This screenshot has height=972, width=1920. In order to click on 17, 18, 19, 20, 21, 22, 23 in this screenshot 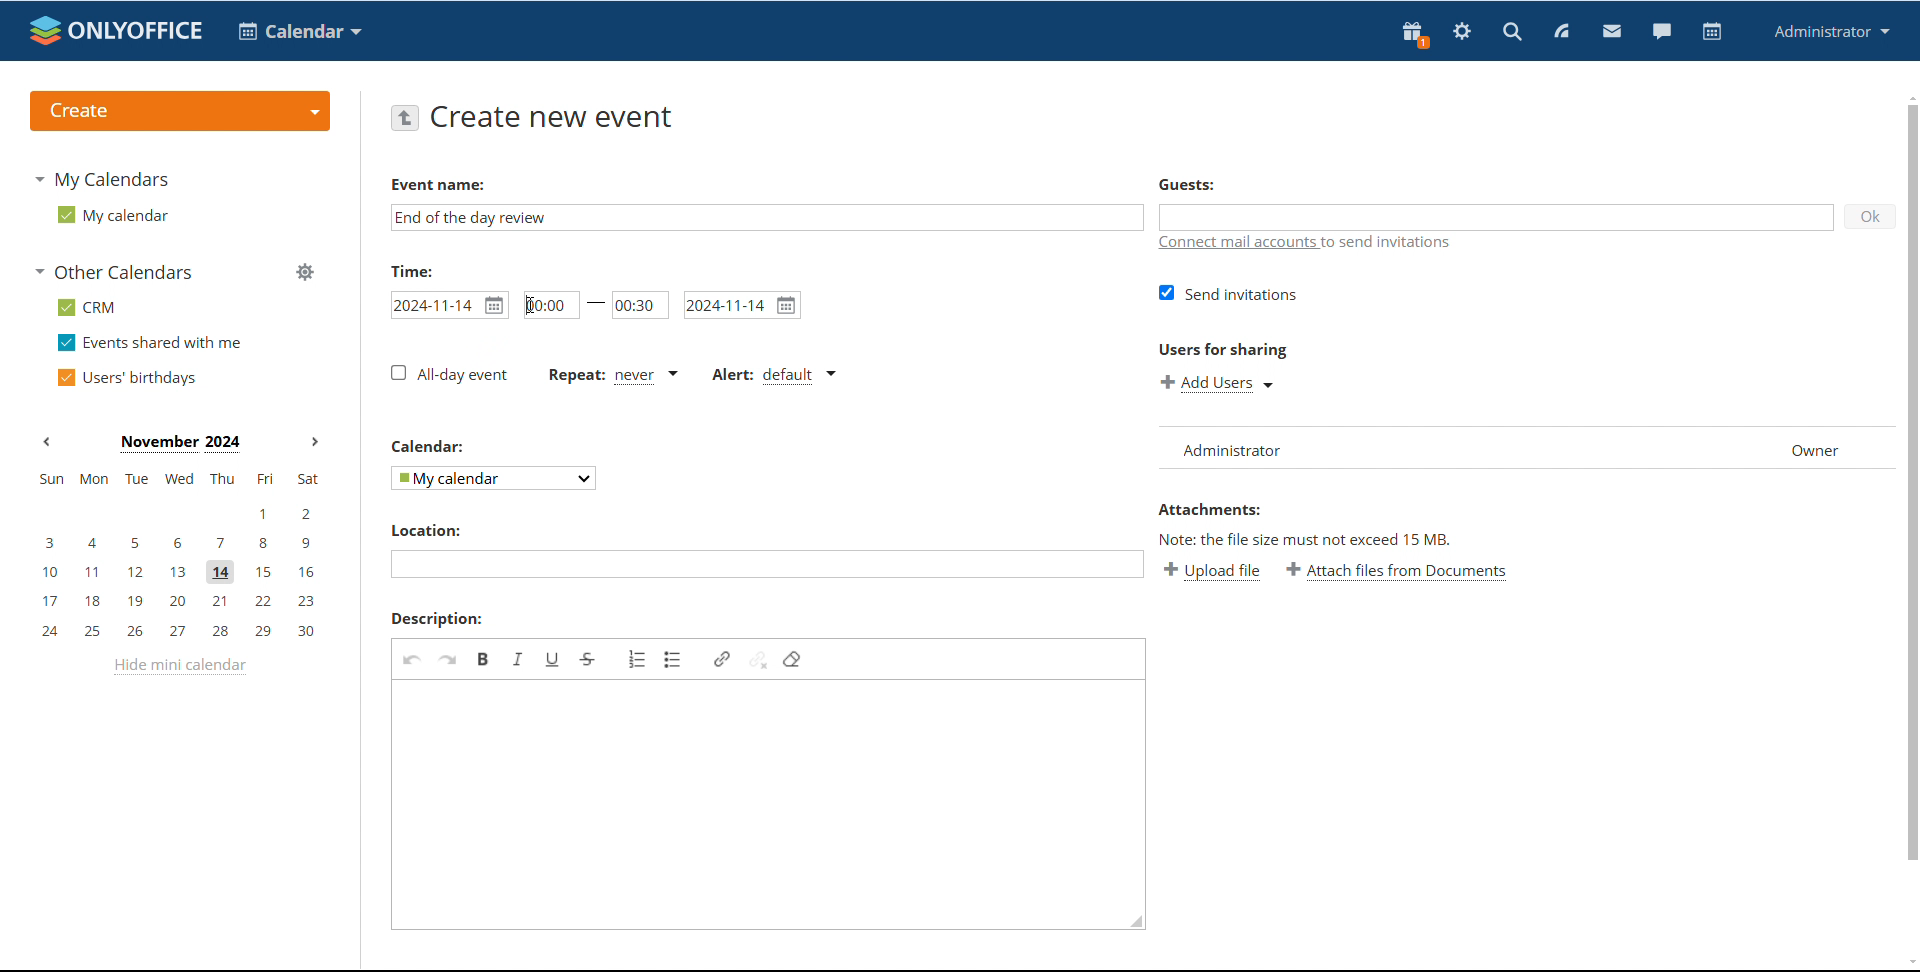, I will do `click(184, 601)`.